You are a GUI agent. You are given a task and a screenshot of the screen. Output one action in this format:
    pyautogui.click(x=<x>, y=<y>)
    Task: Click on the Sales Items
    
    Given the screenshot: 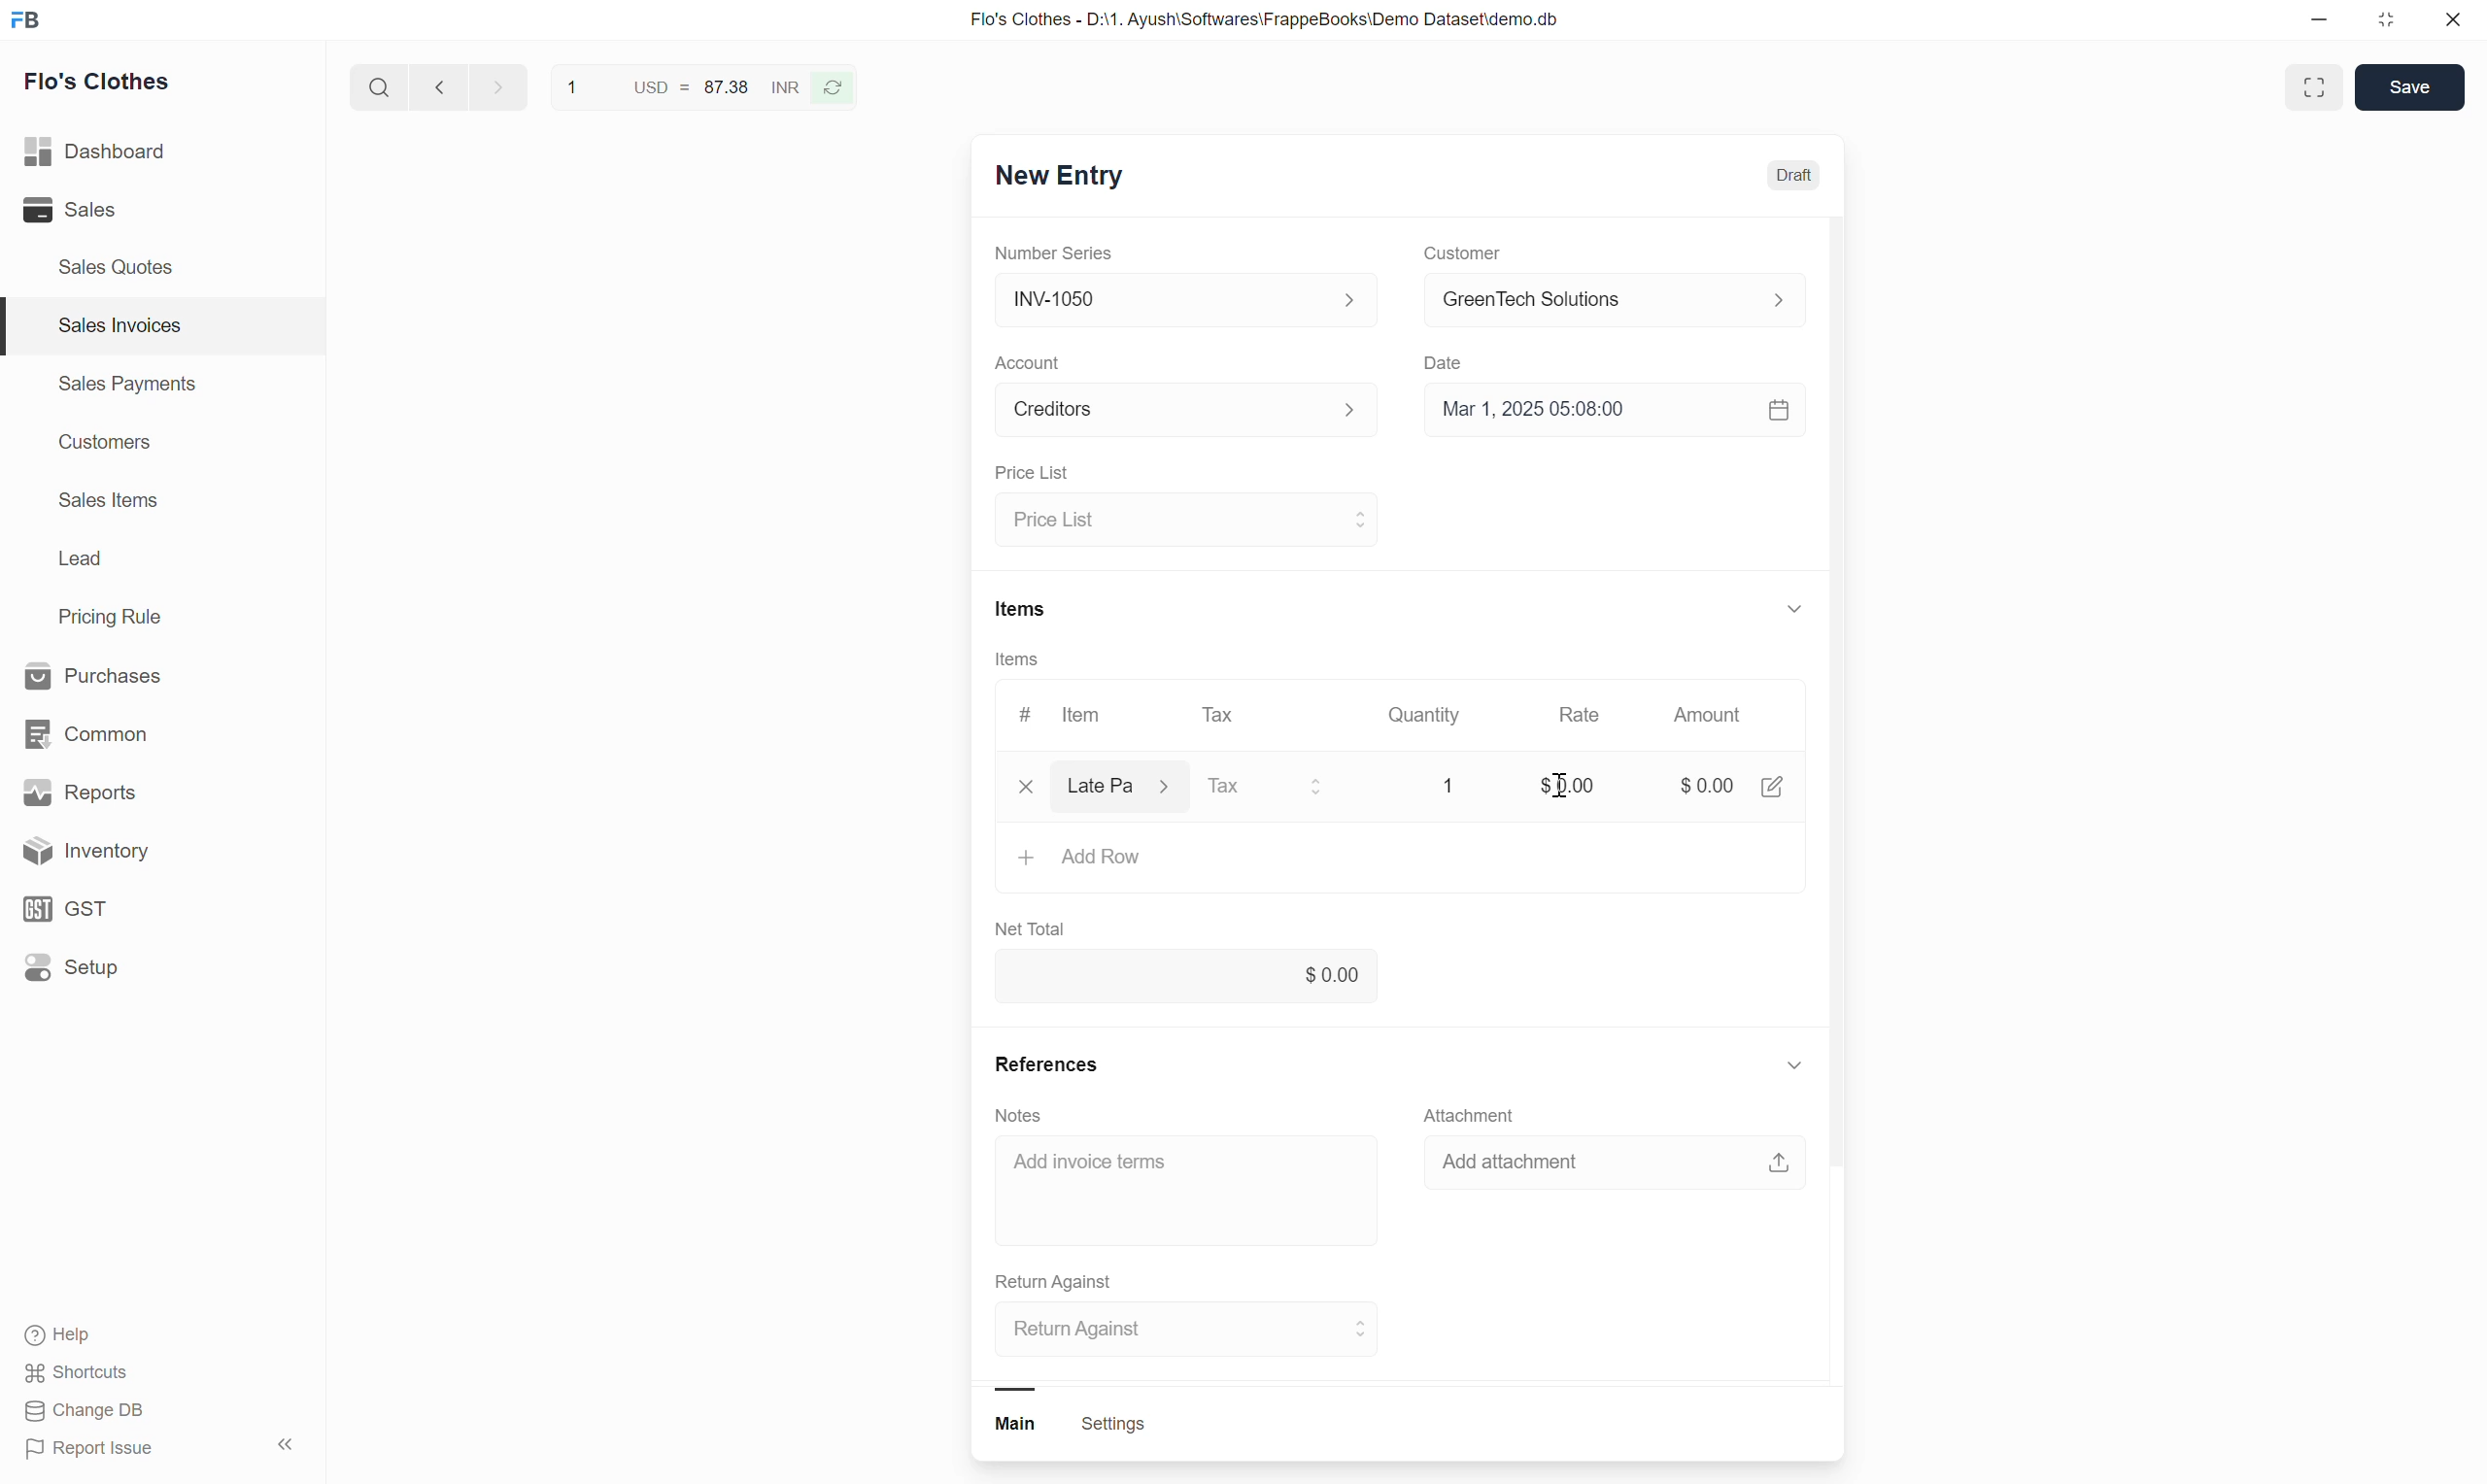 What is the action you would take?
    pyautogui.click(x=110, y=502)
    